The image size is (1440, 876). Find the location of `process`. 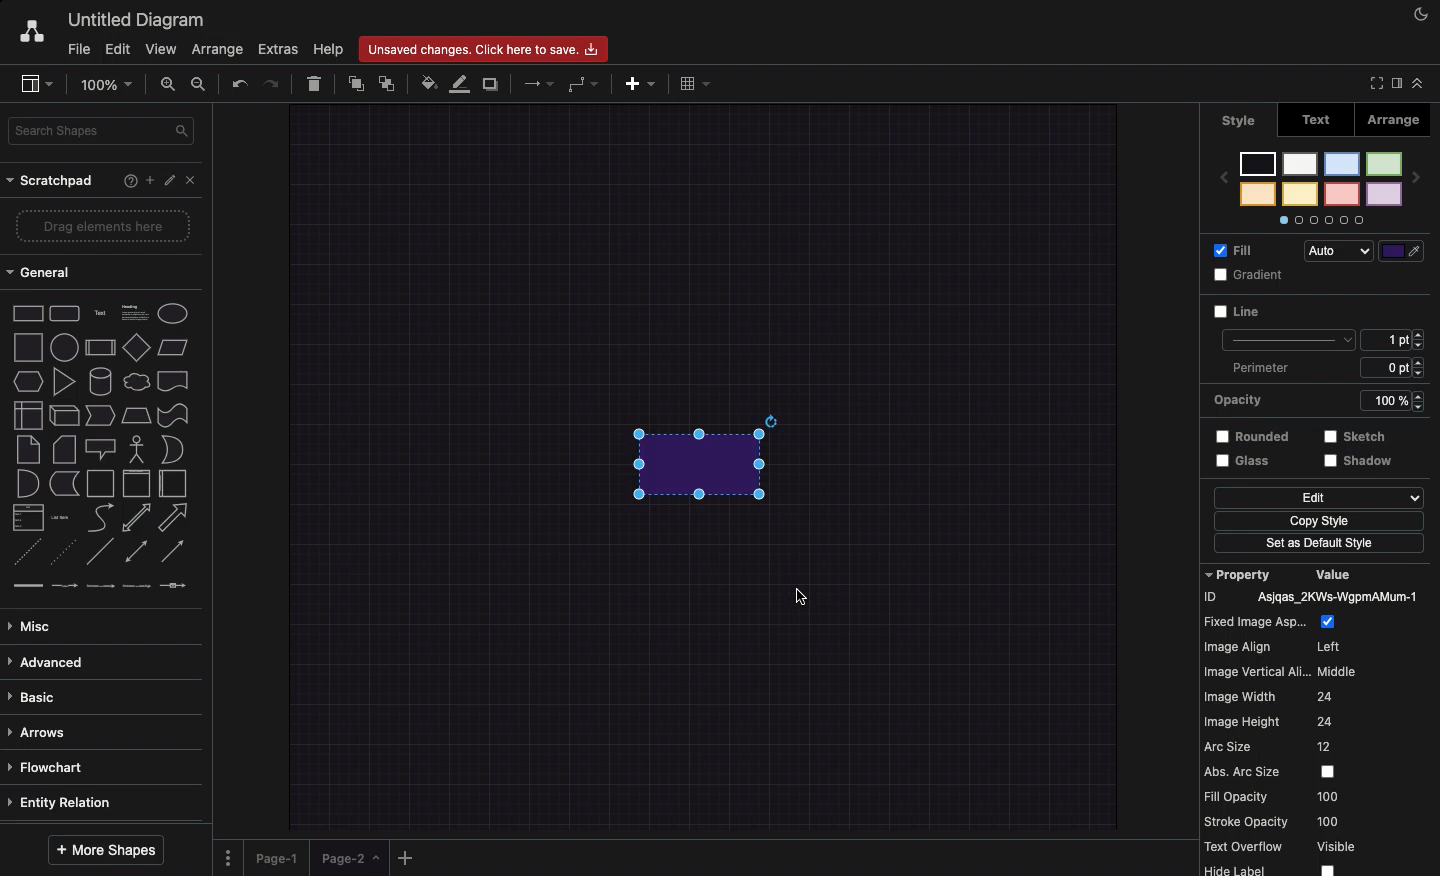

process is located at coordinates (99, 348).